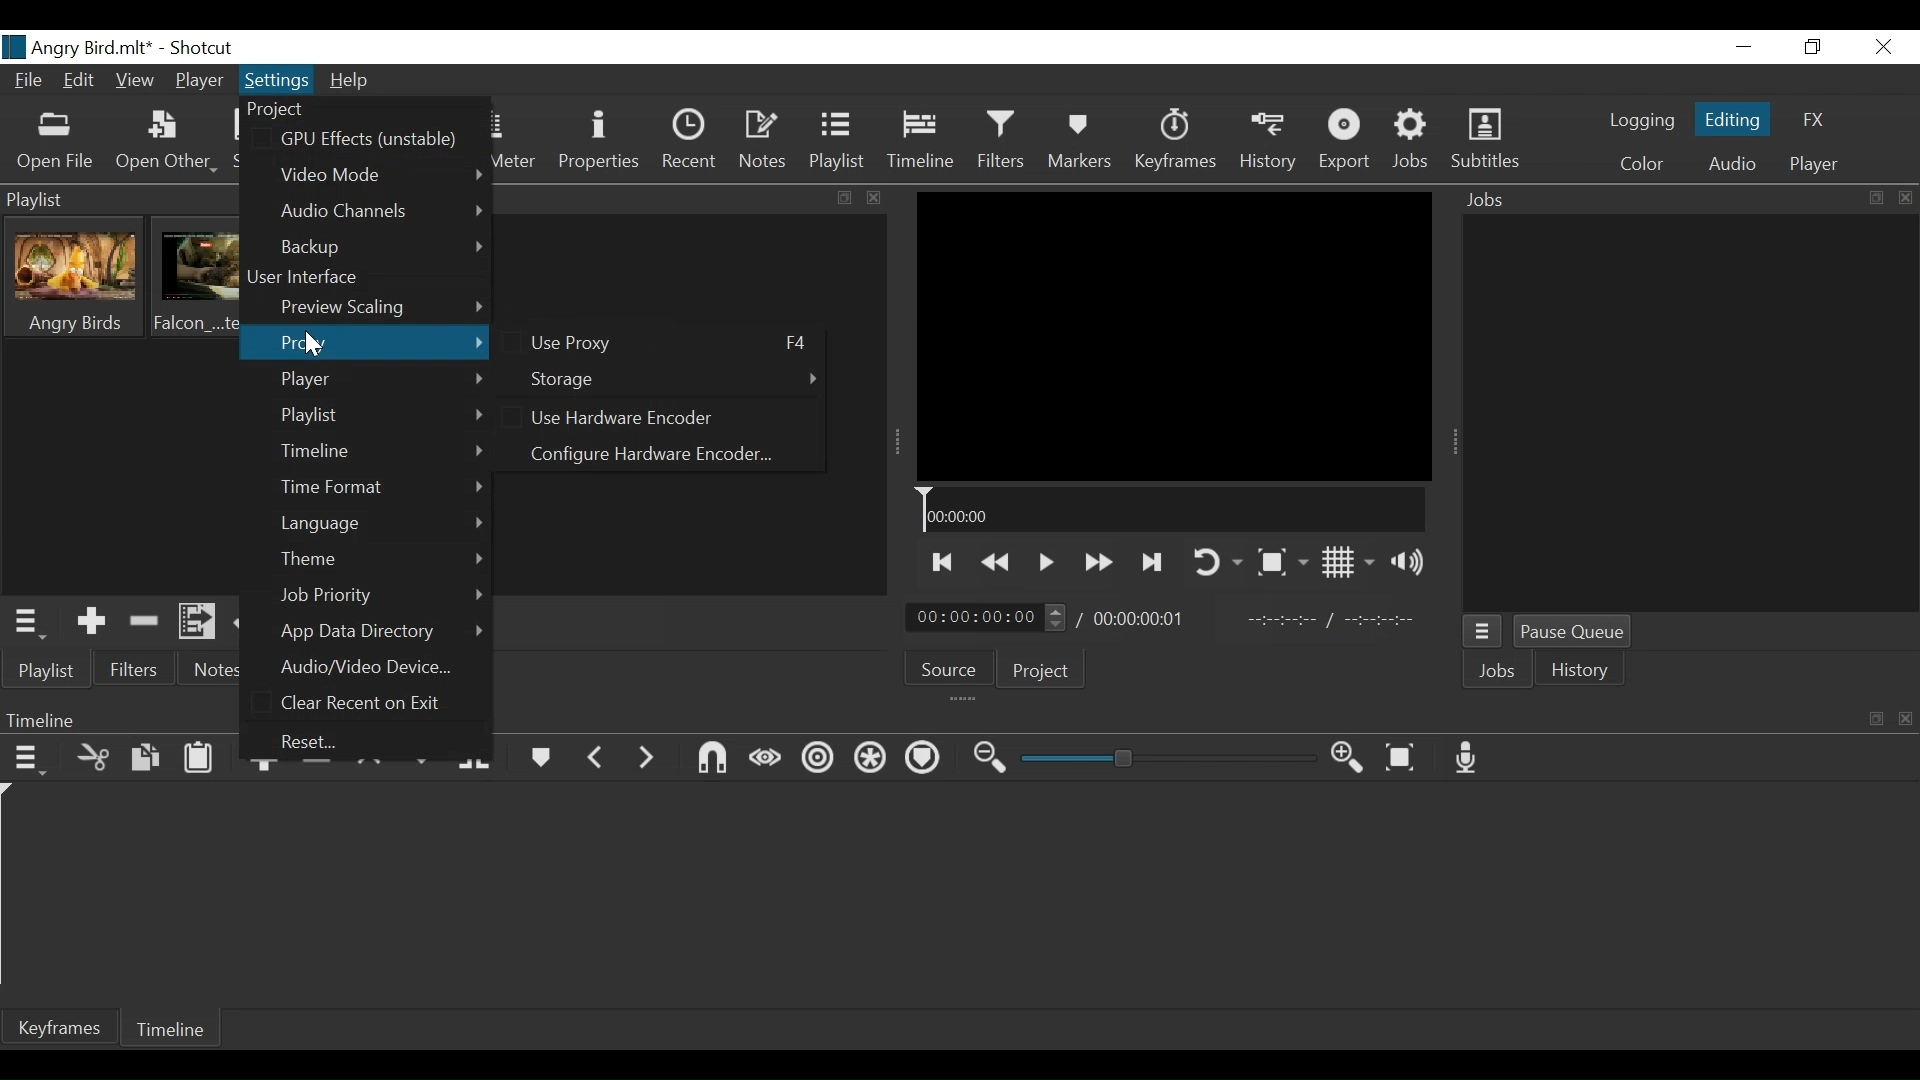 The image size is (1920, 1080). What do you see at coordinates (368, 344) in the screenshot?
I see `Proxy` at bounding box center [368, 344].